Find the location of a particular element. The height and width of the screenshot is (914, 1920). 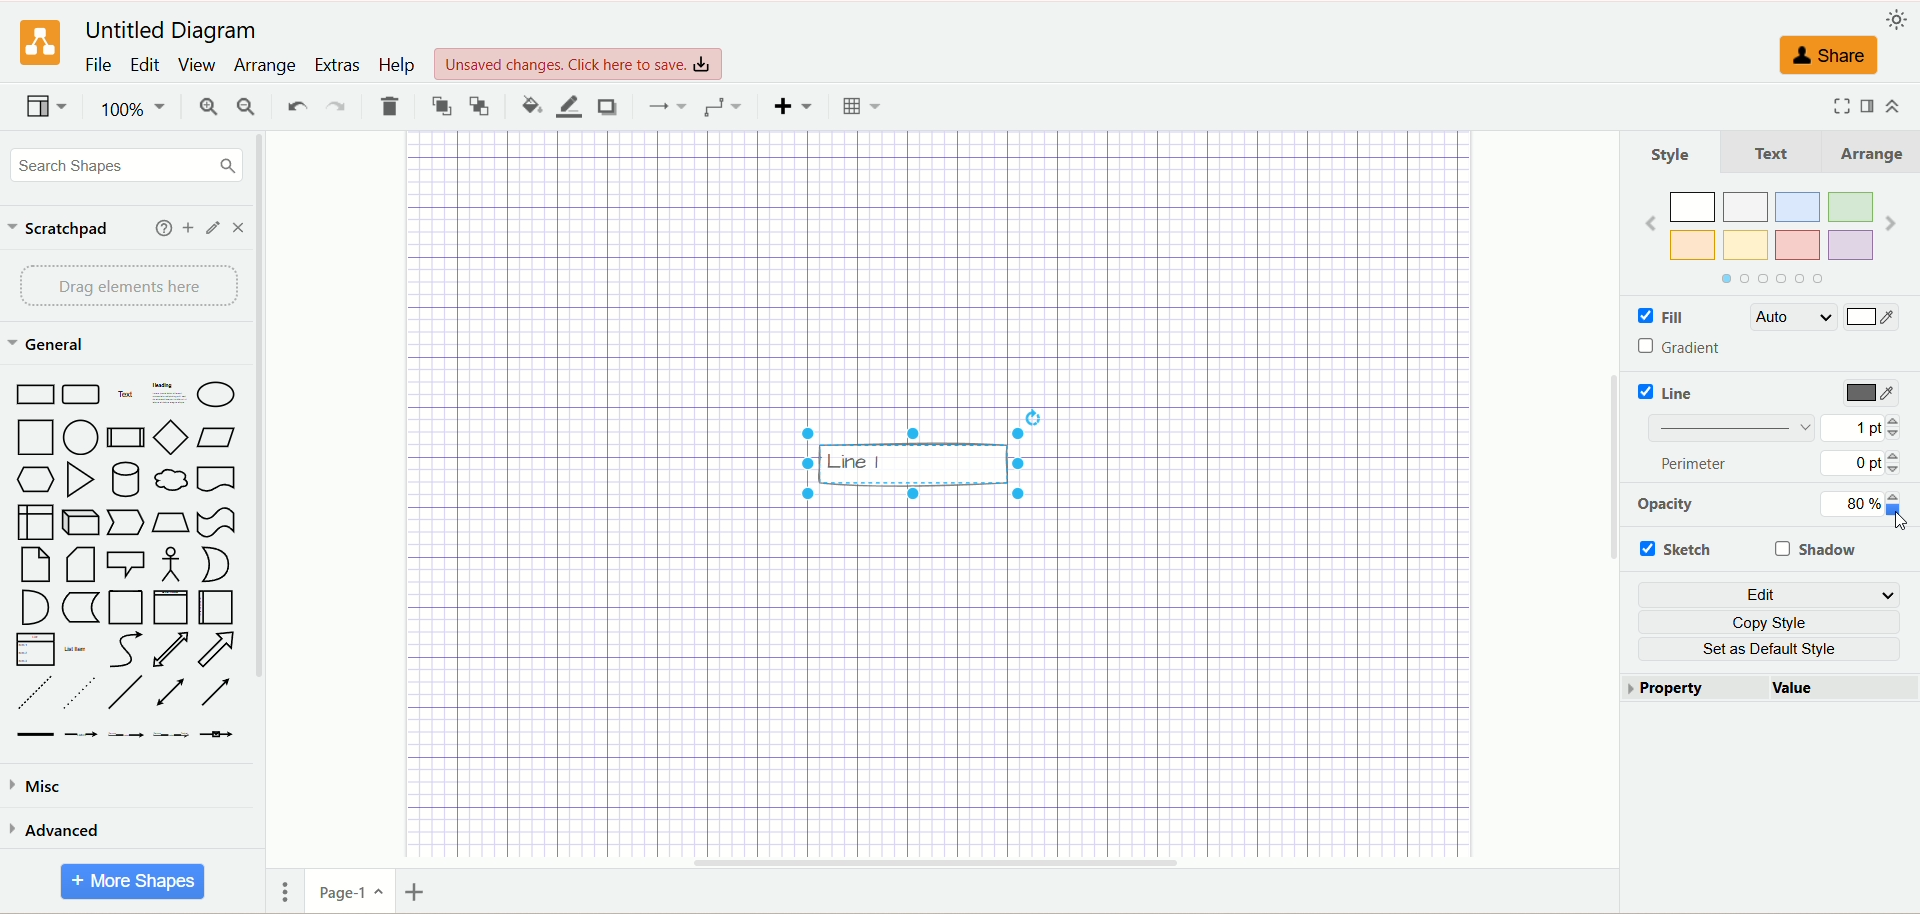

Color is located at coordinates (1876, 321).